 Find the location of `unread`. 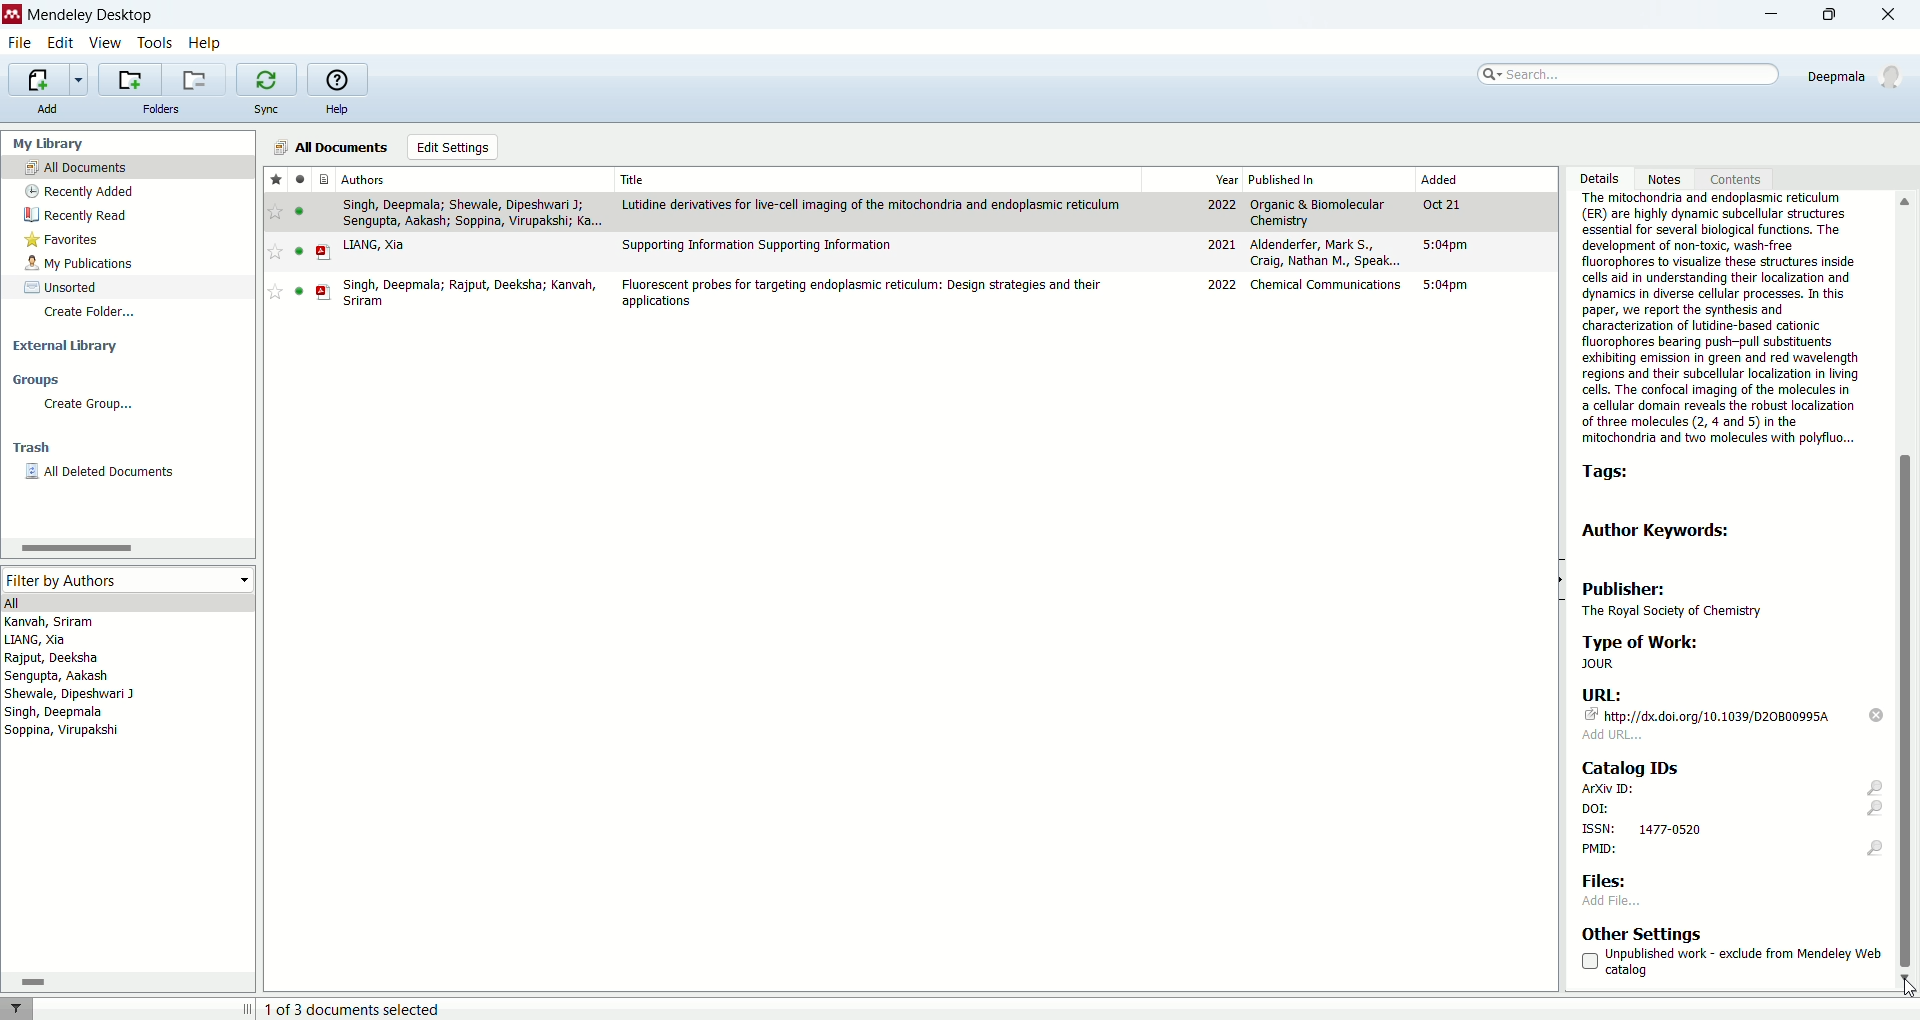

unread is located at coordinates (299, 291).